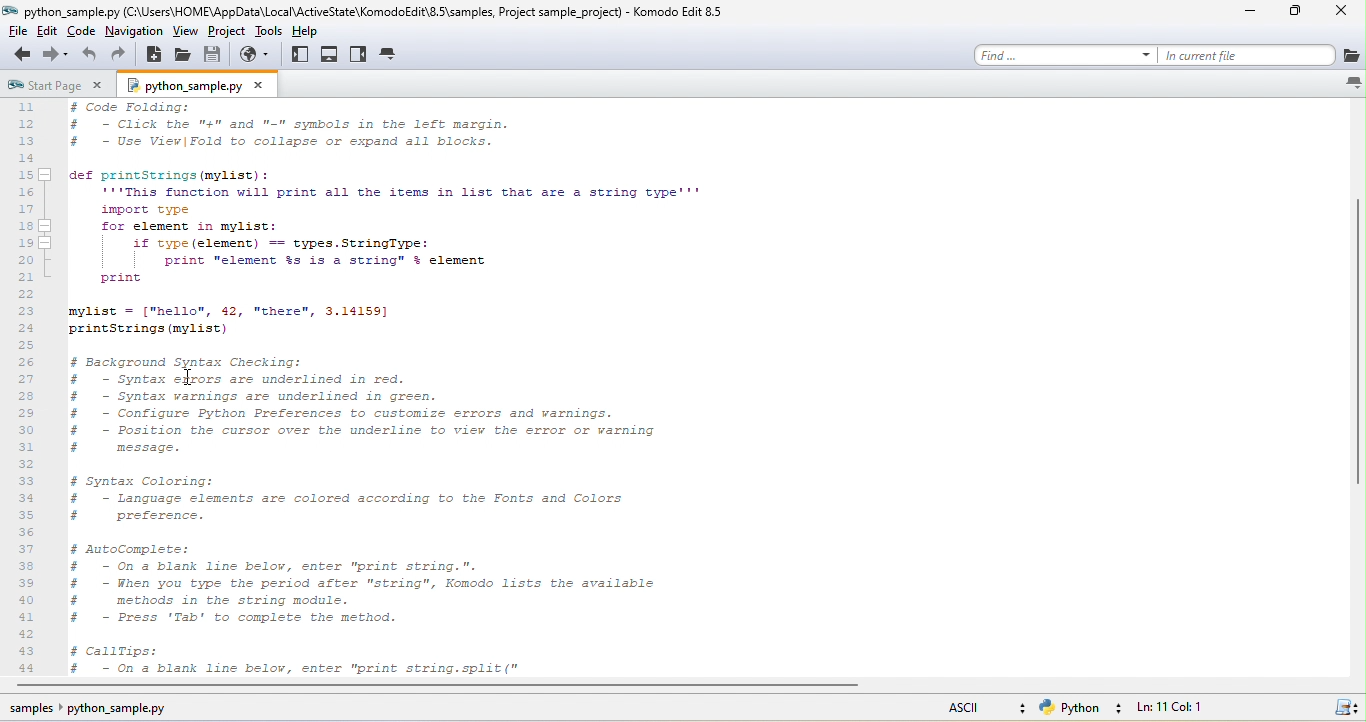 The width and height of the screenshot is (1366, 722). Describe the element at coordinates (330, 54) in the screenshot. I see `bottom pane` at that location.